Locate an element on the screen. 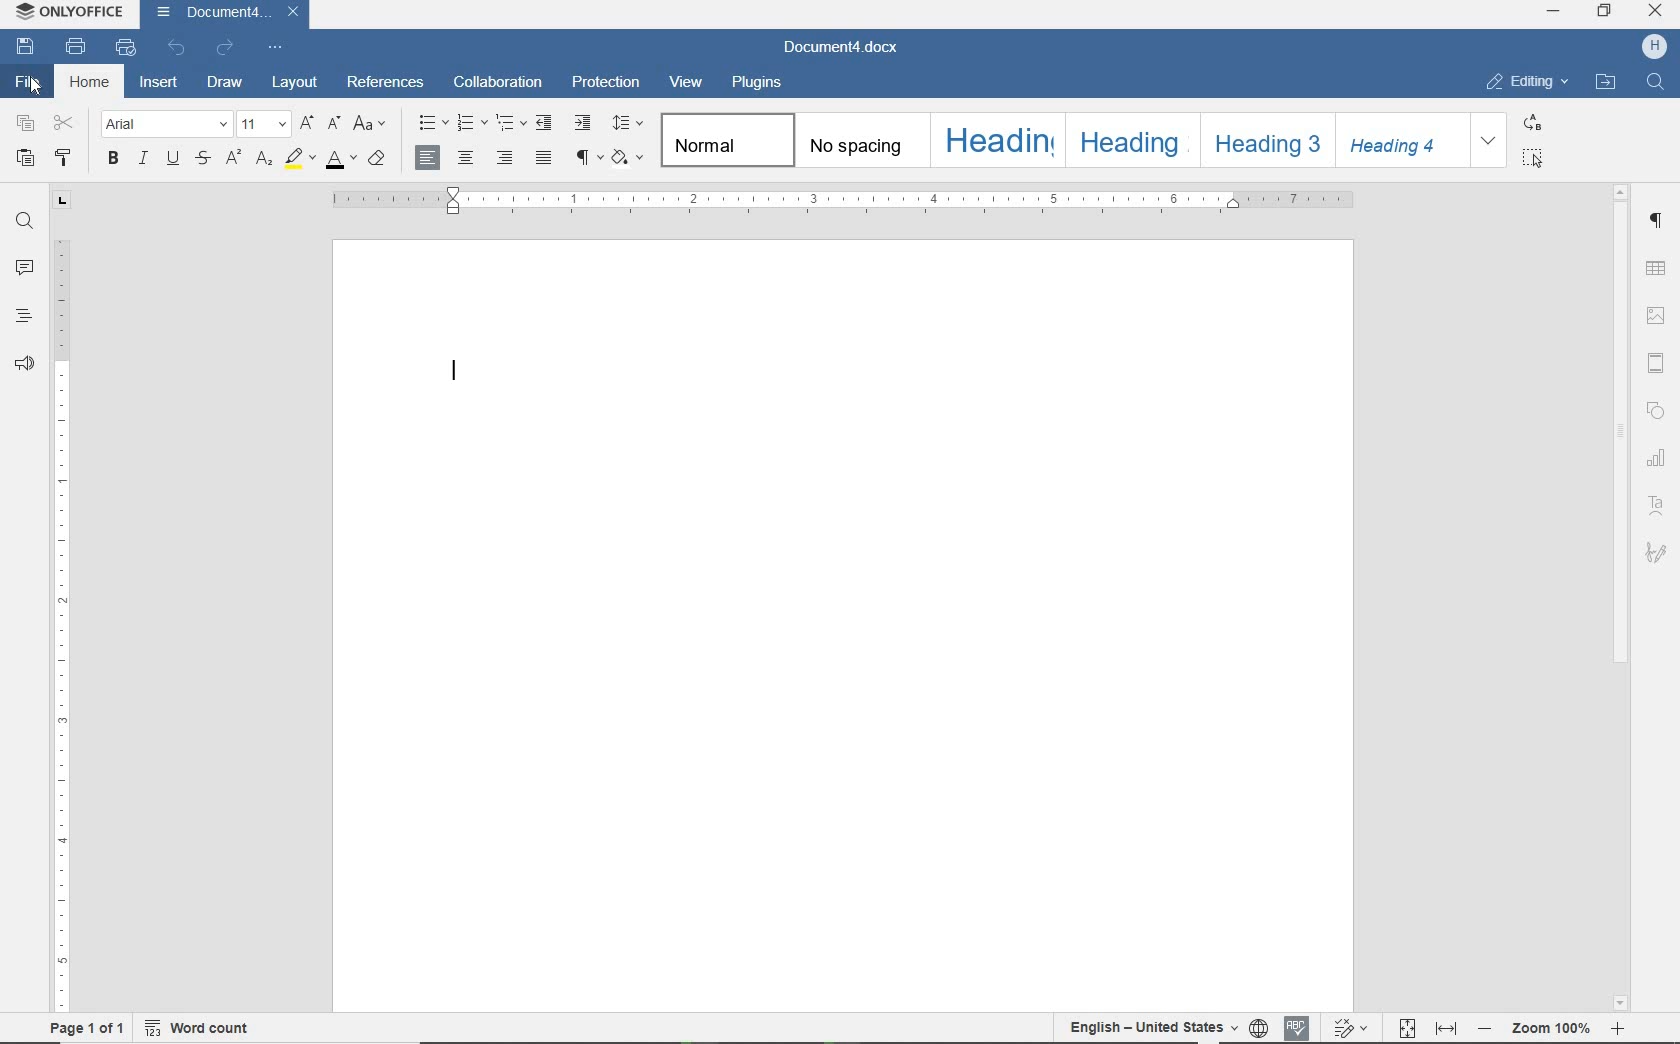 The height and width of the screenshot is (1044, 1680). superscript is located at coordinates (231, 158).